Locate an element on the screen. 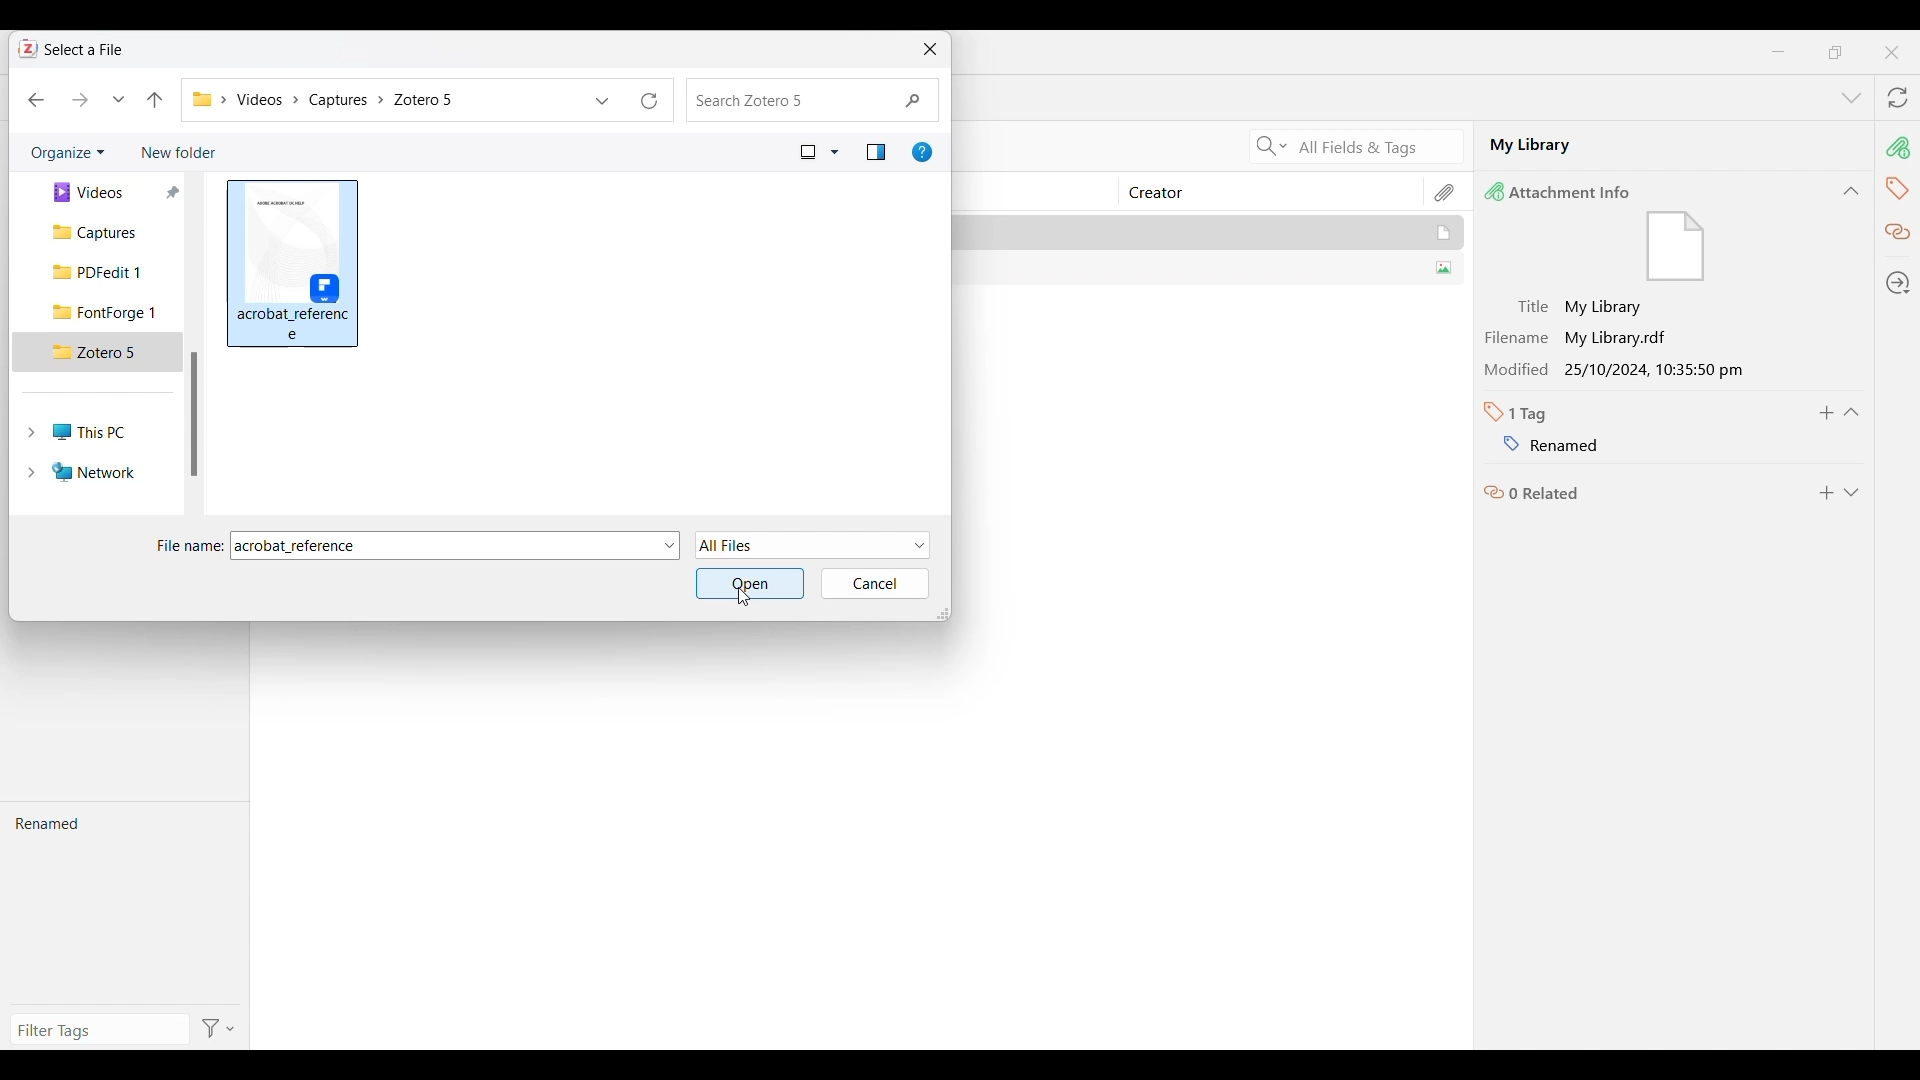  My Library is located at coordinates (1670, 148).